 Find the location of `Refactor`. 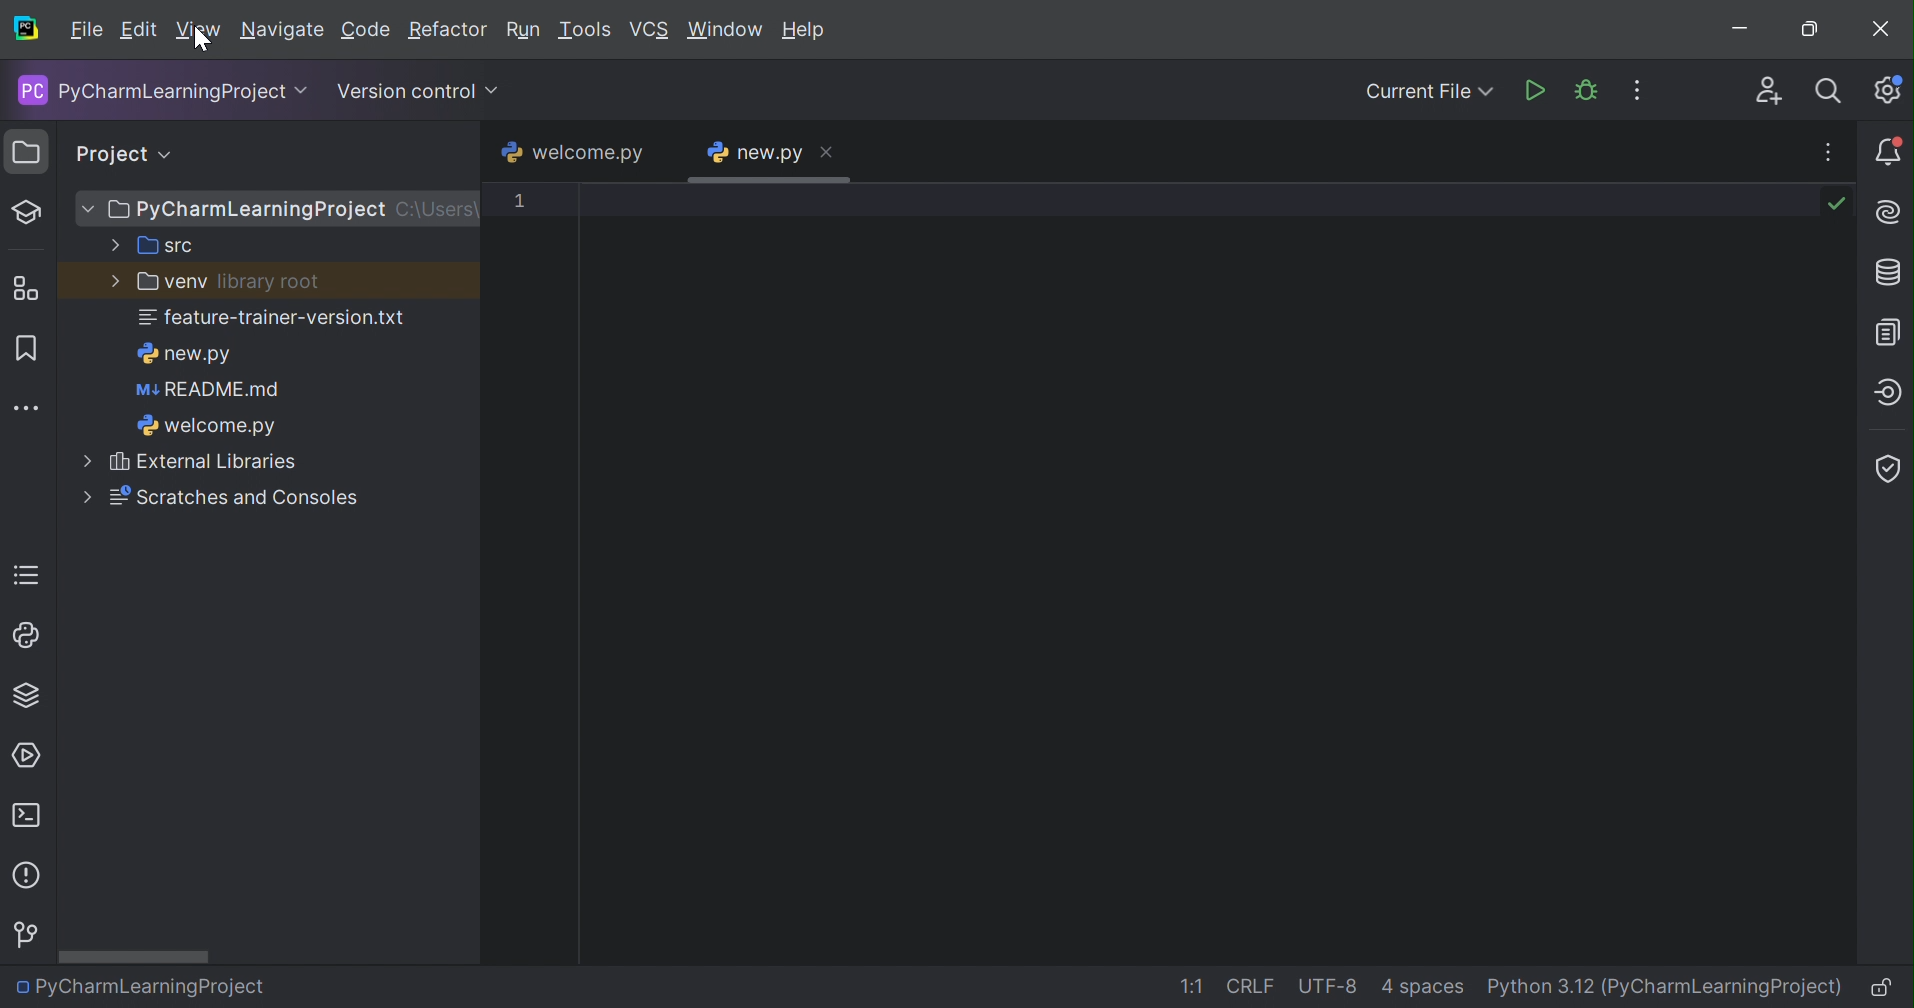

Refactor is located at coordinates (448, 31).